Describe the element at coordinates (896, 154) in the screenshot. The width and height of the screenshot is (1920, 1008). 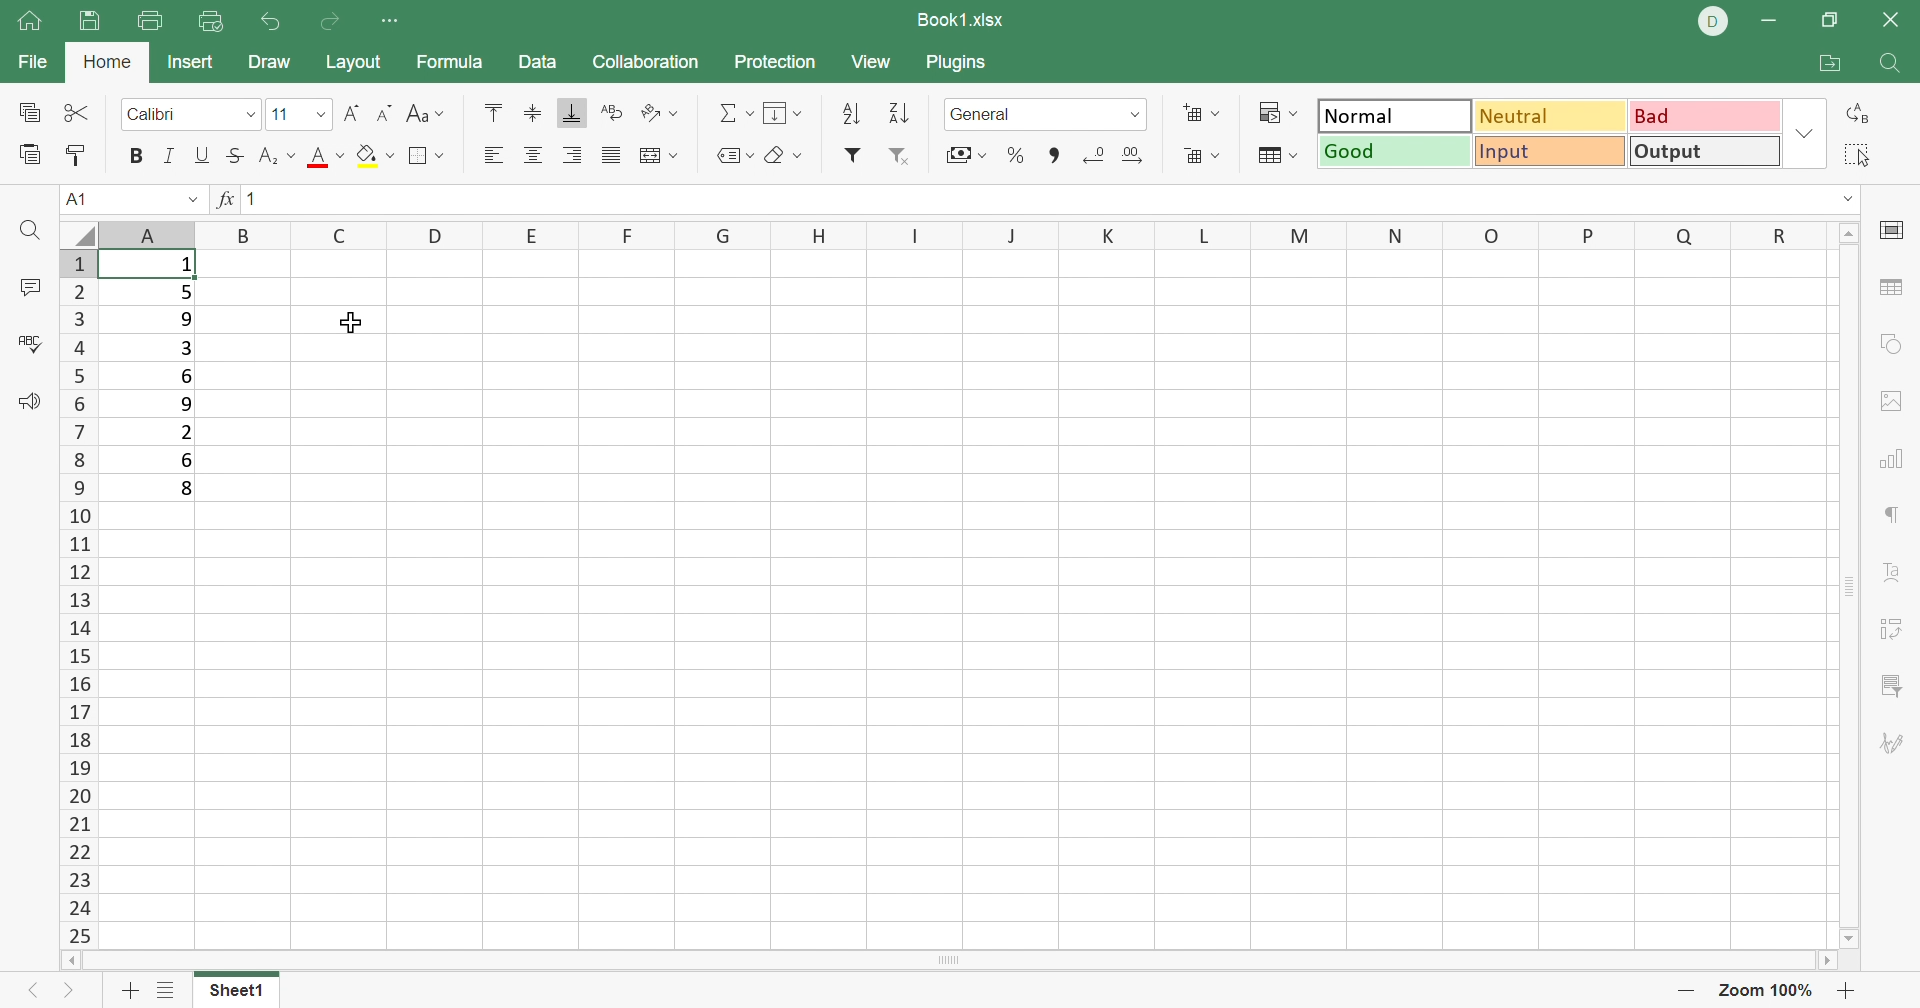
I see `Remove filter` at that location.